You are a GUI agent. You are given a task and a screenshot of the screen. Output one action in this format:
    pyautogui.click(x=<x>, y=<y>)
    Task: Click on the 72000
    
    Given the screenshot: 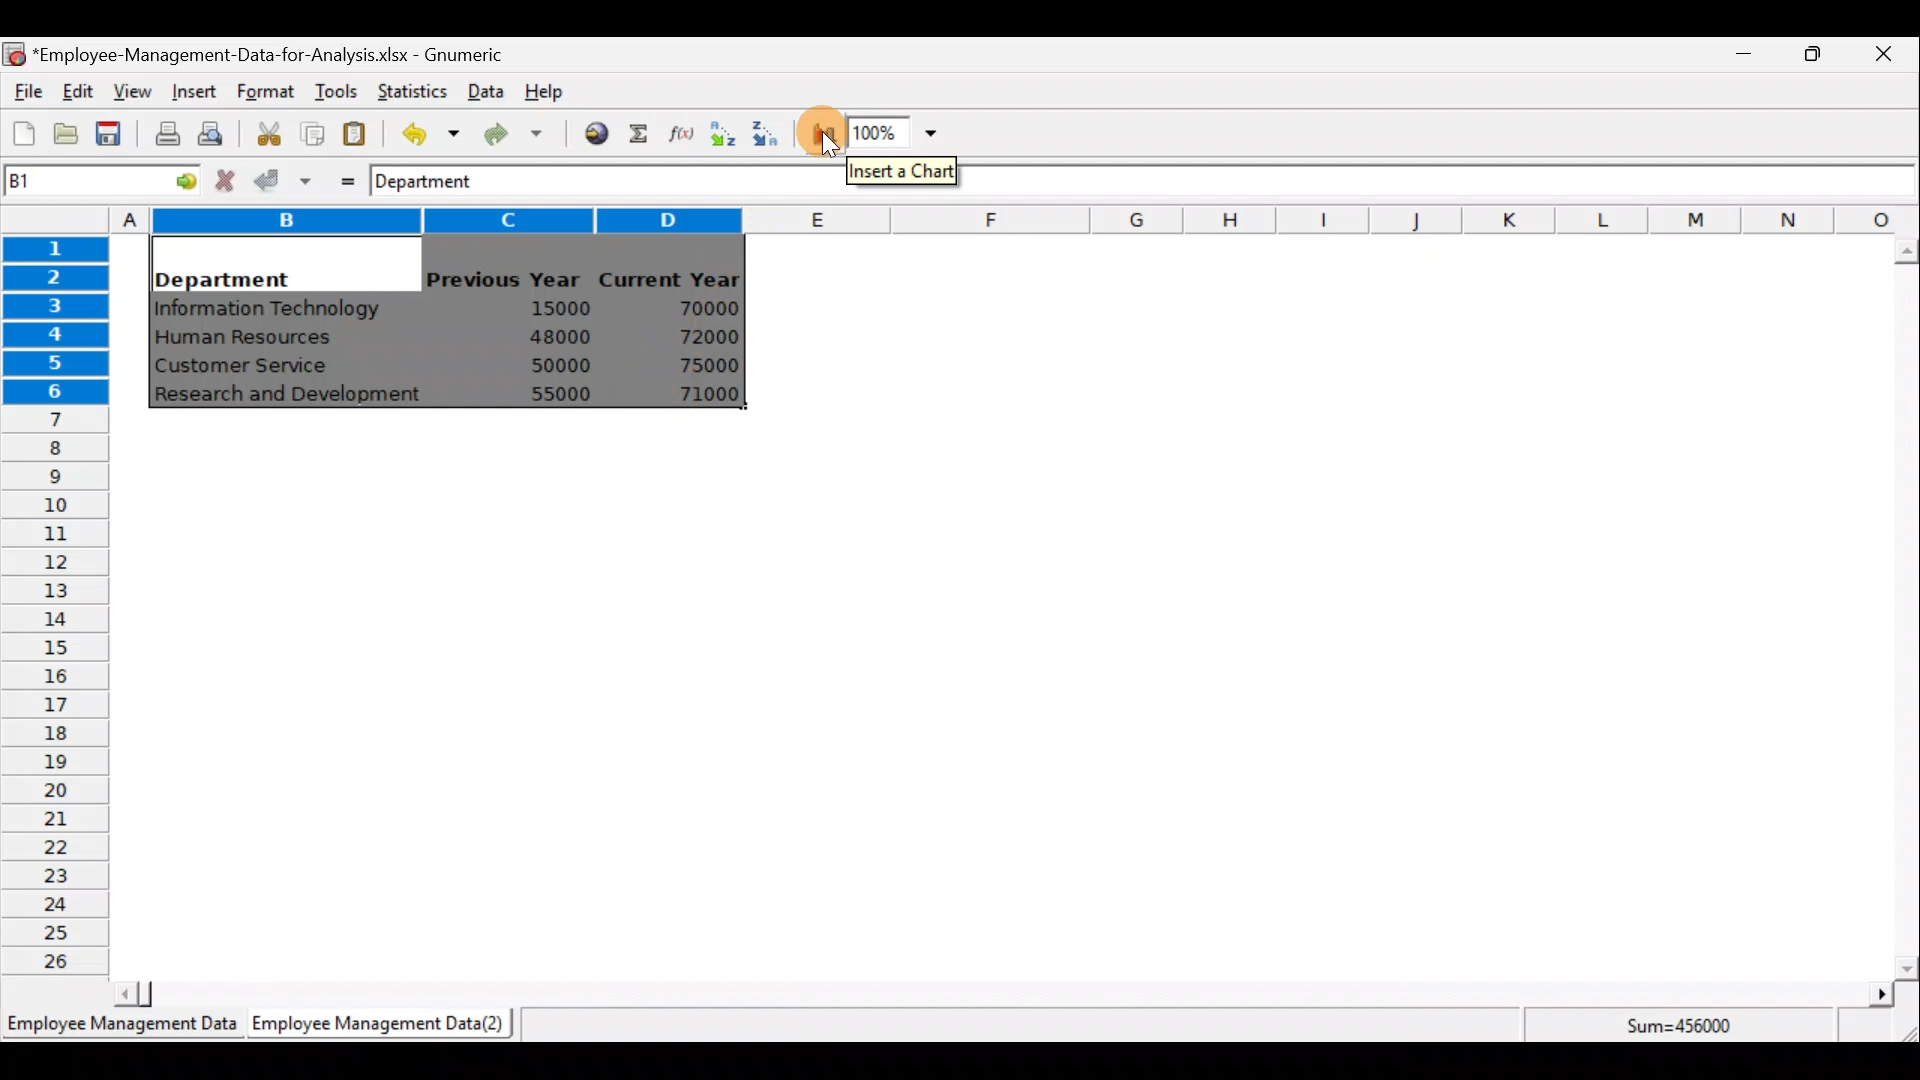 What is the action you would take?
    pyautogui.click(x=698, y=337)
    